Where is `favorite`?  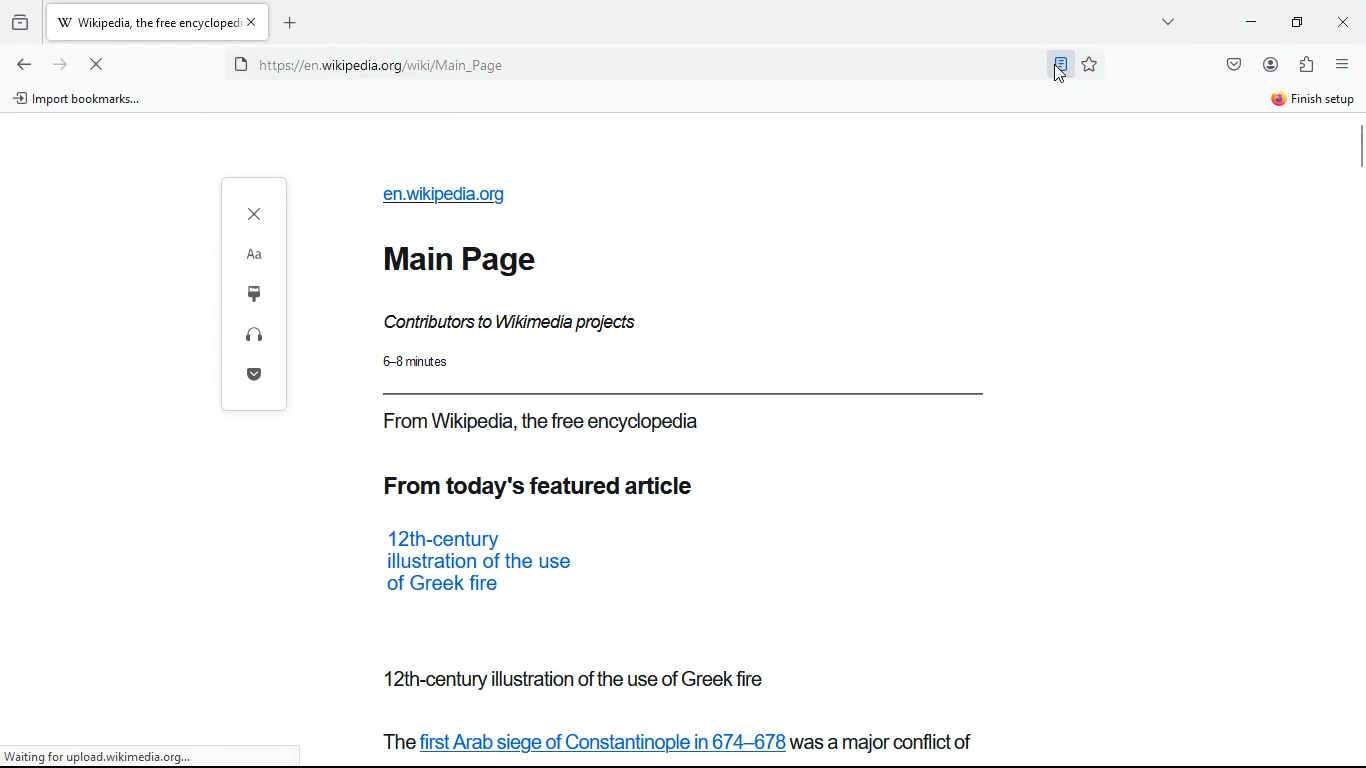 favorite is located at coordinates (1091, 64).